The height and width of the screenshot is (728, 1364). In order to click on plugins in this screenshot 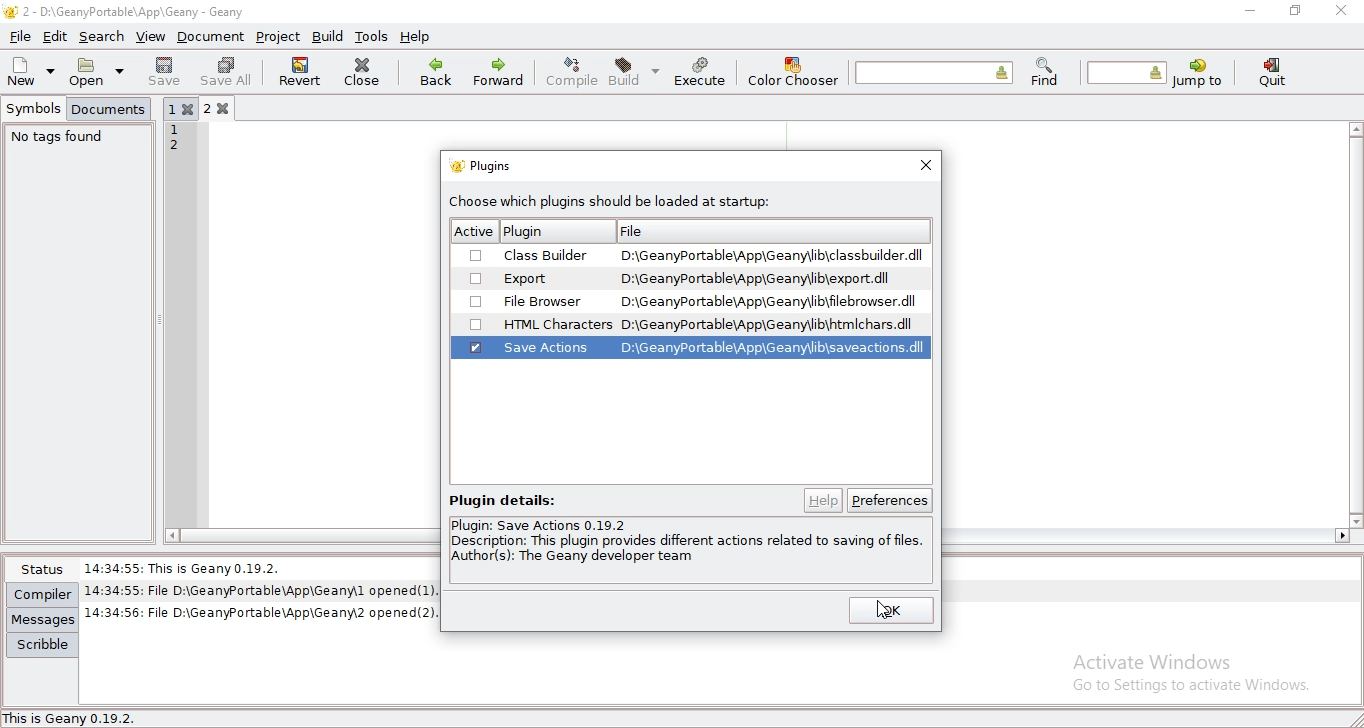, I will do `click(483, 167)`.